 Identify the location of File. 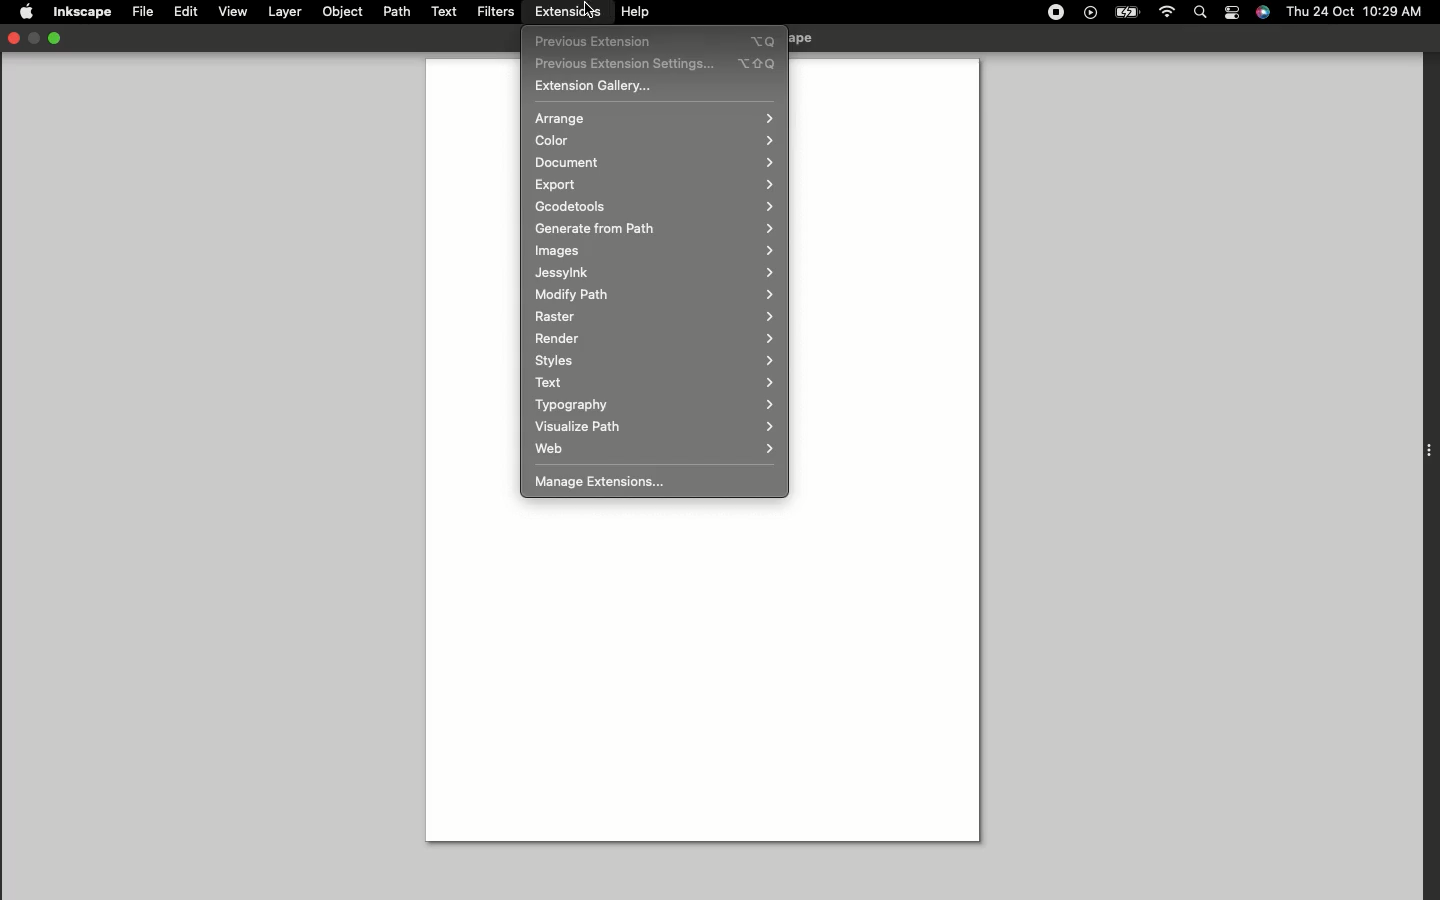
(145, 12).